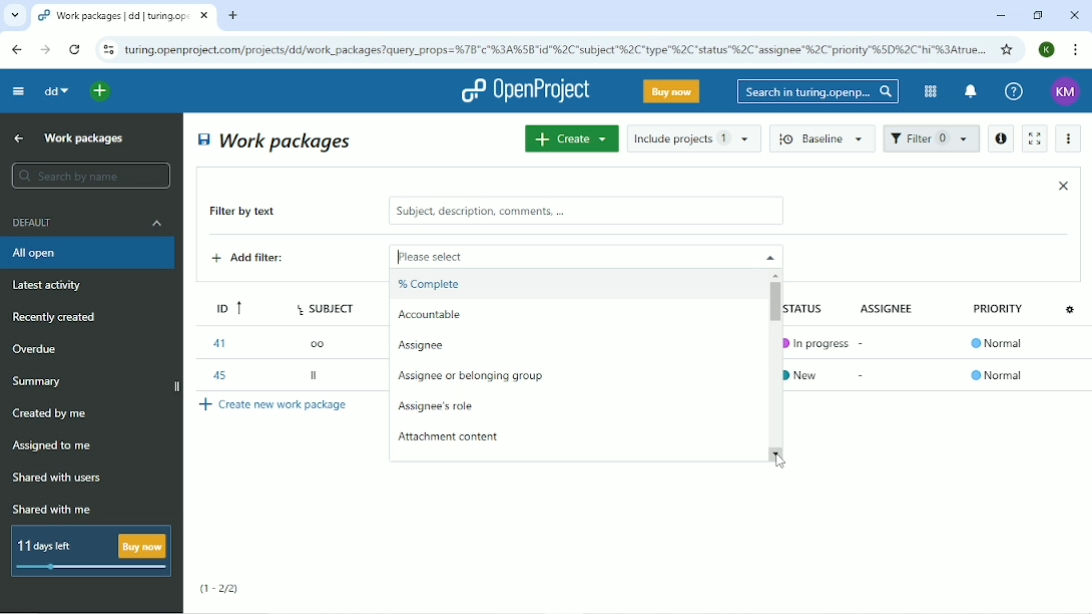  What do you see at coordinates (780, 464) in the screenshot?
I see `Cursor` at bounding box center [780, 464].